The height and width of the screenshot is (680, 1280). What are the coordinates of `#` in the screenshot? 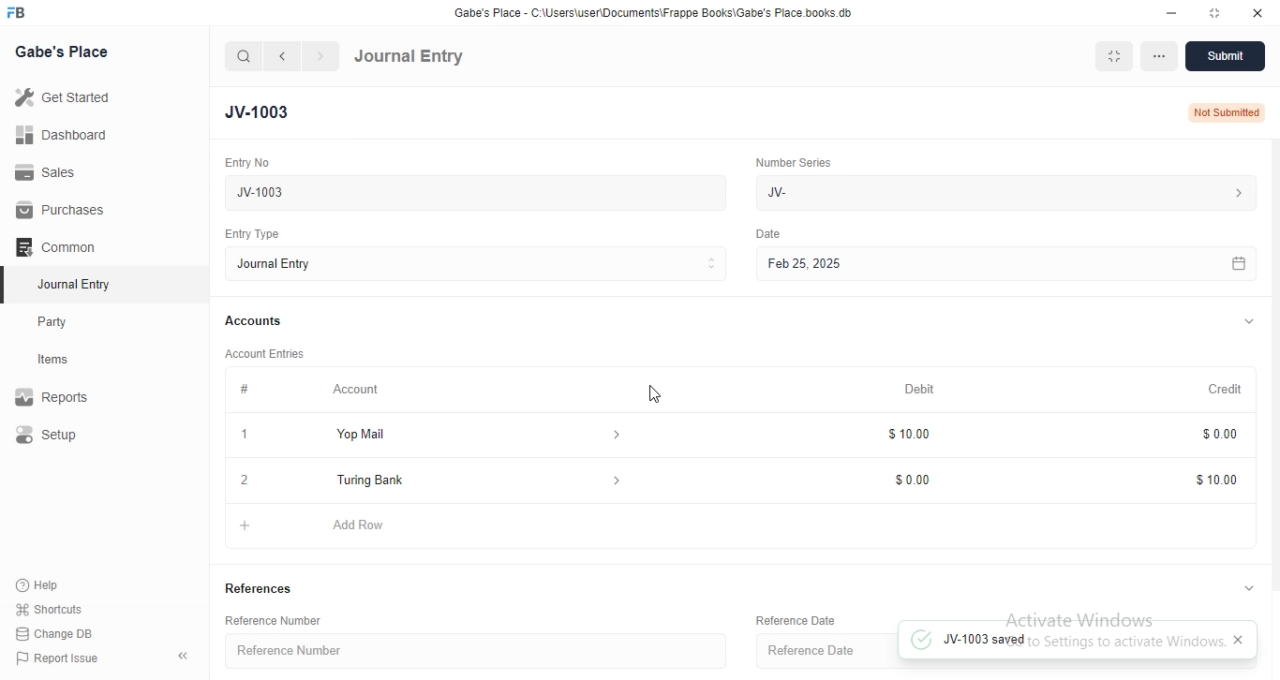 It's located at (243, 390).